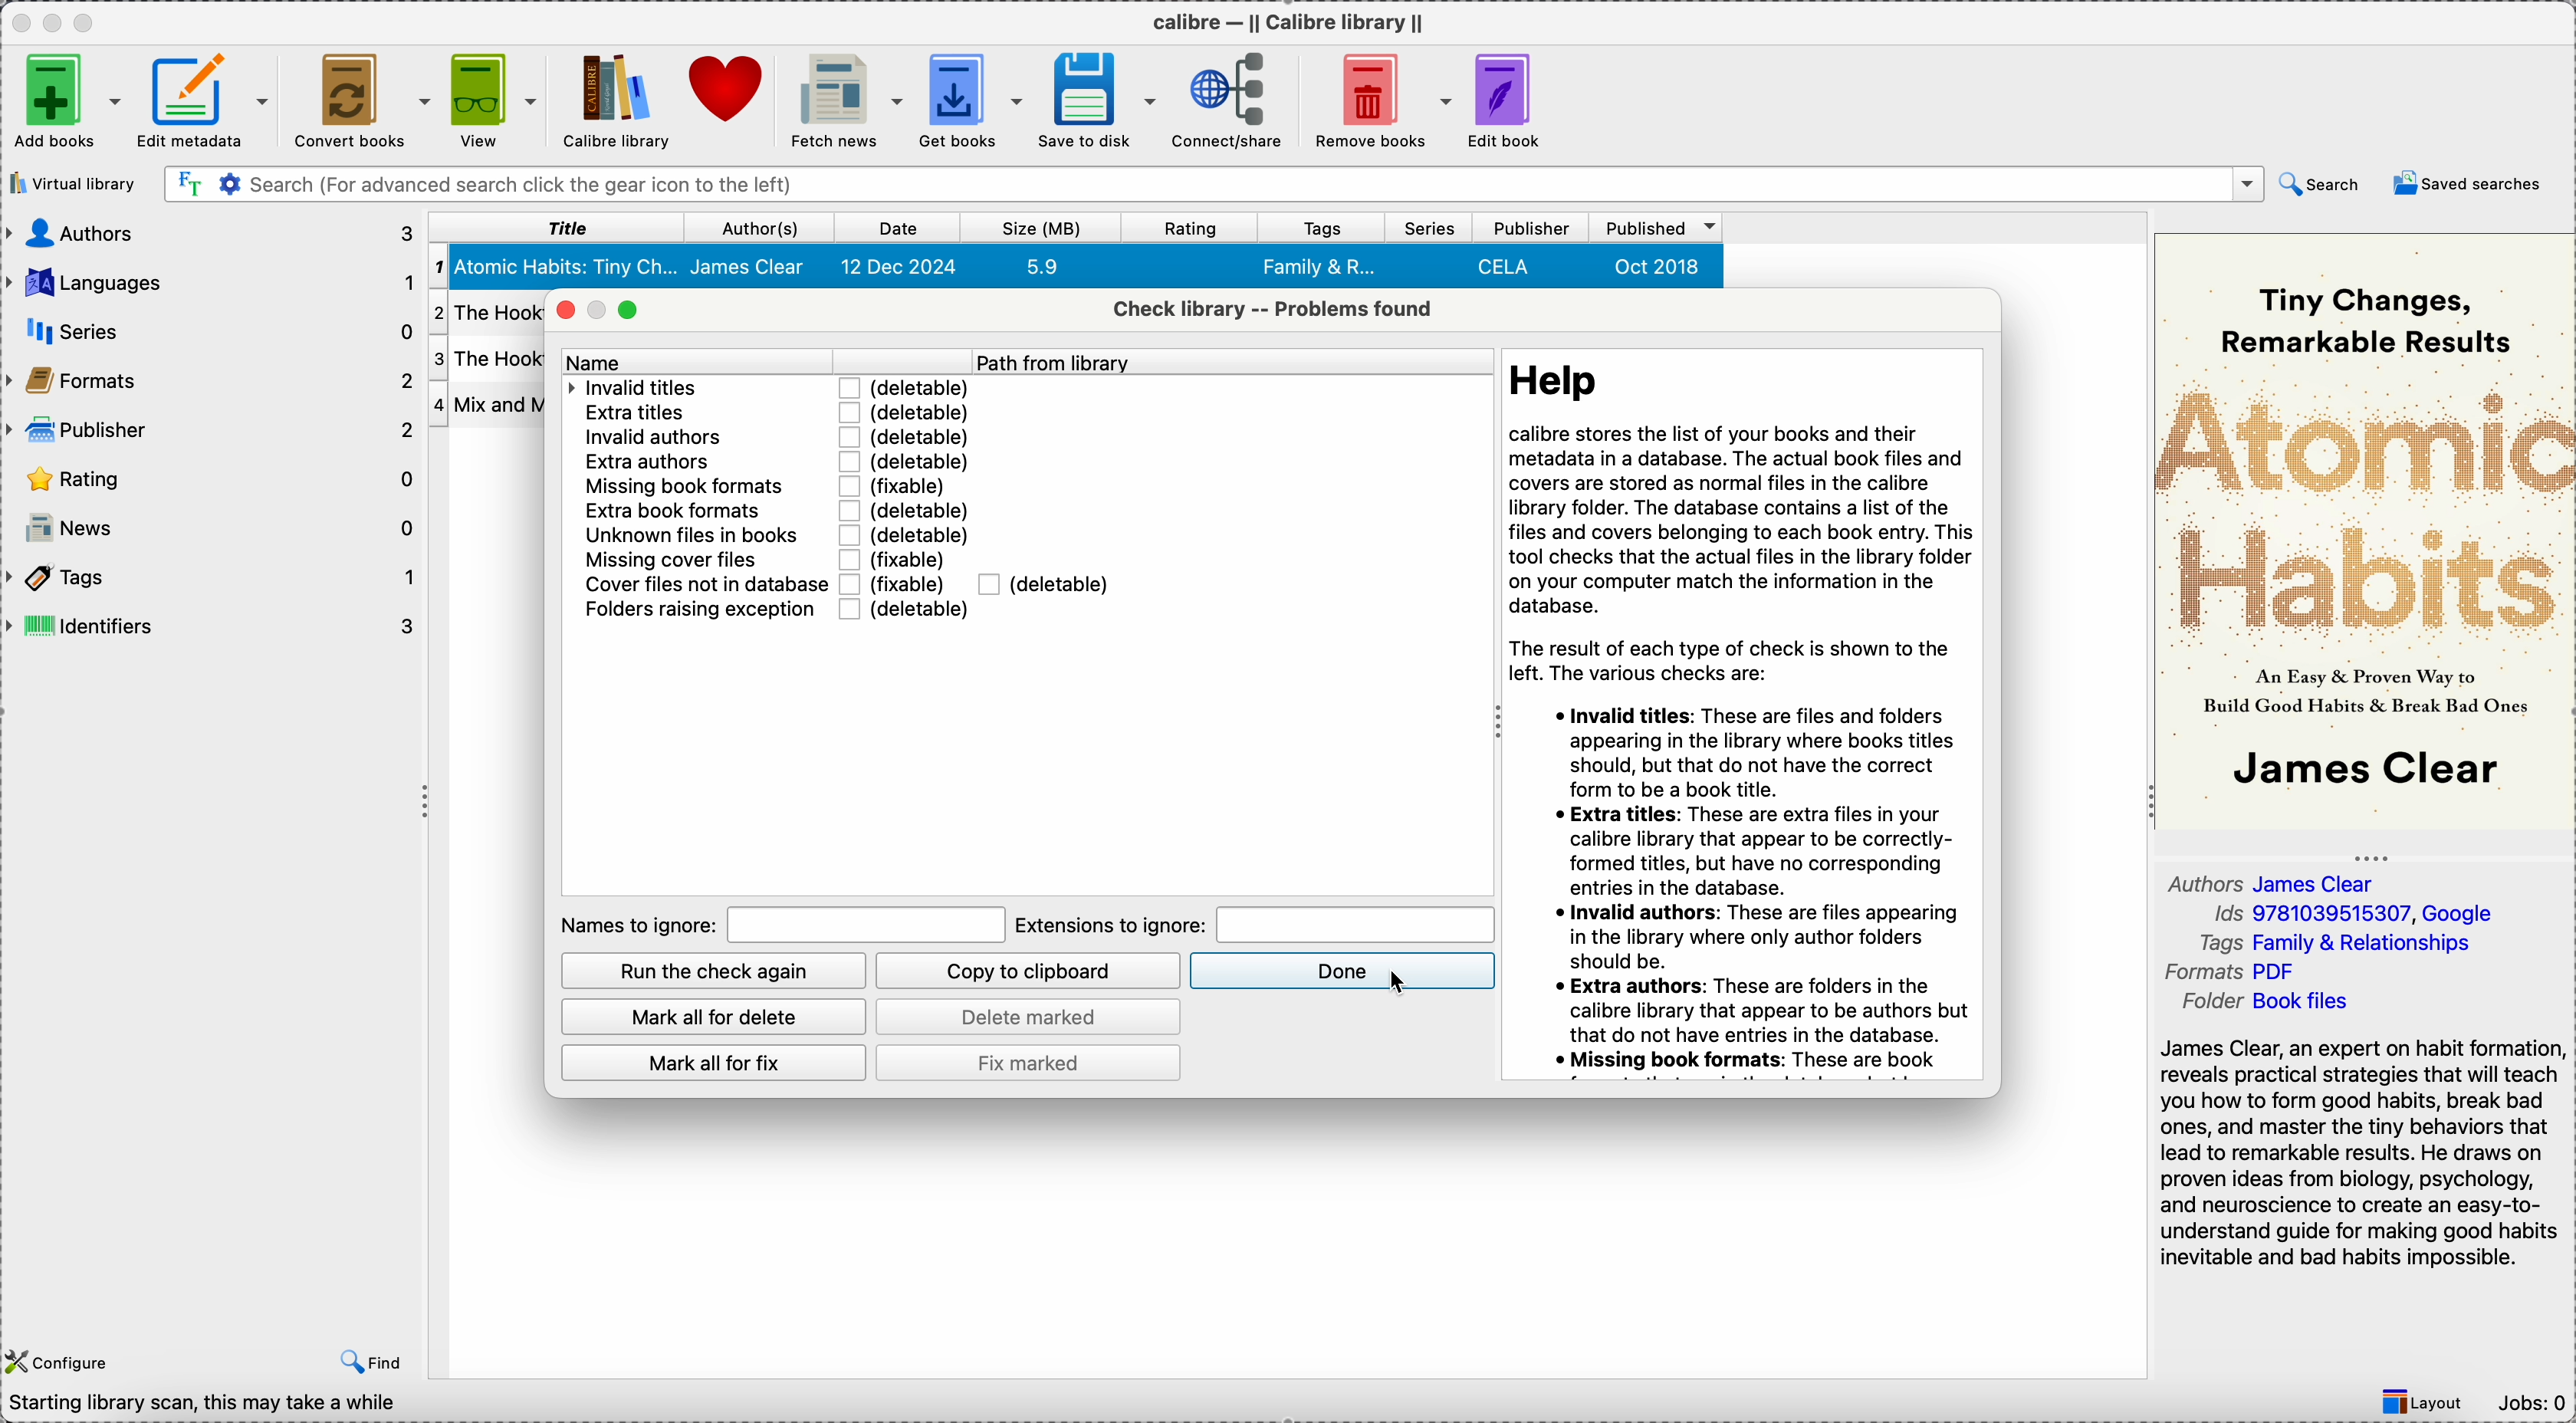 Image resolution: width=2576 pixels, height=1423 pixels. Describe the element at coordinates (1380, 100) in the screenshot. I see `remove books` at that location.